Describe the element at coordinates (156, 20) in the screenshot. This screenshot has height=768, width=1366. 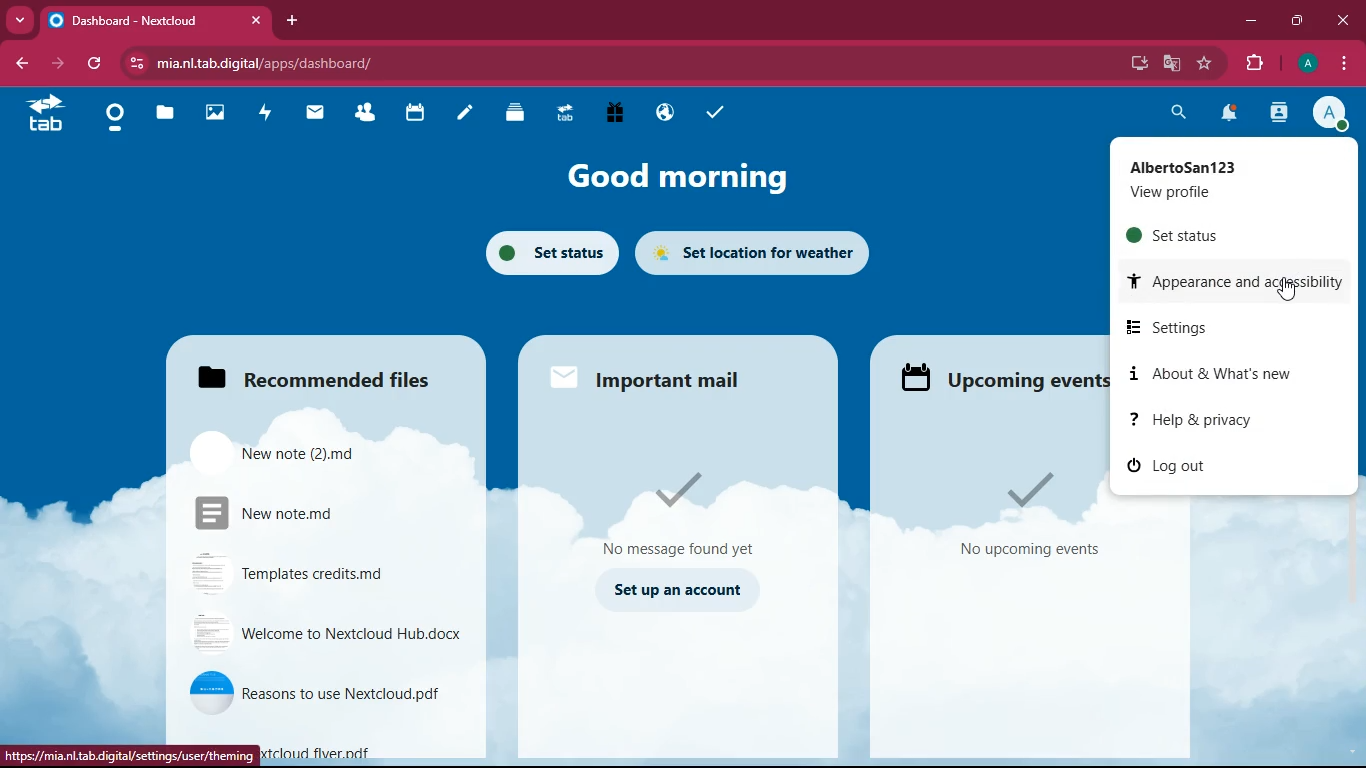
I see `tab` at that location.